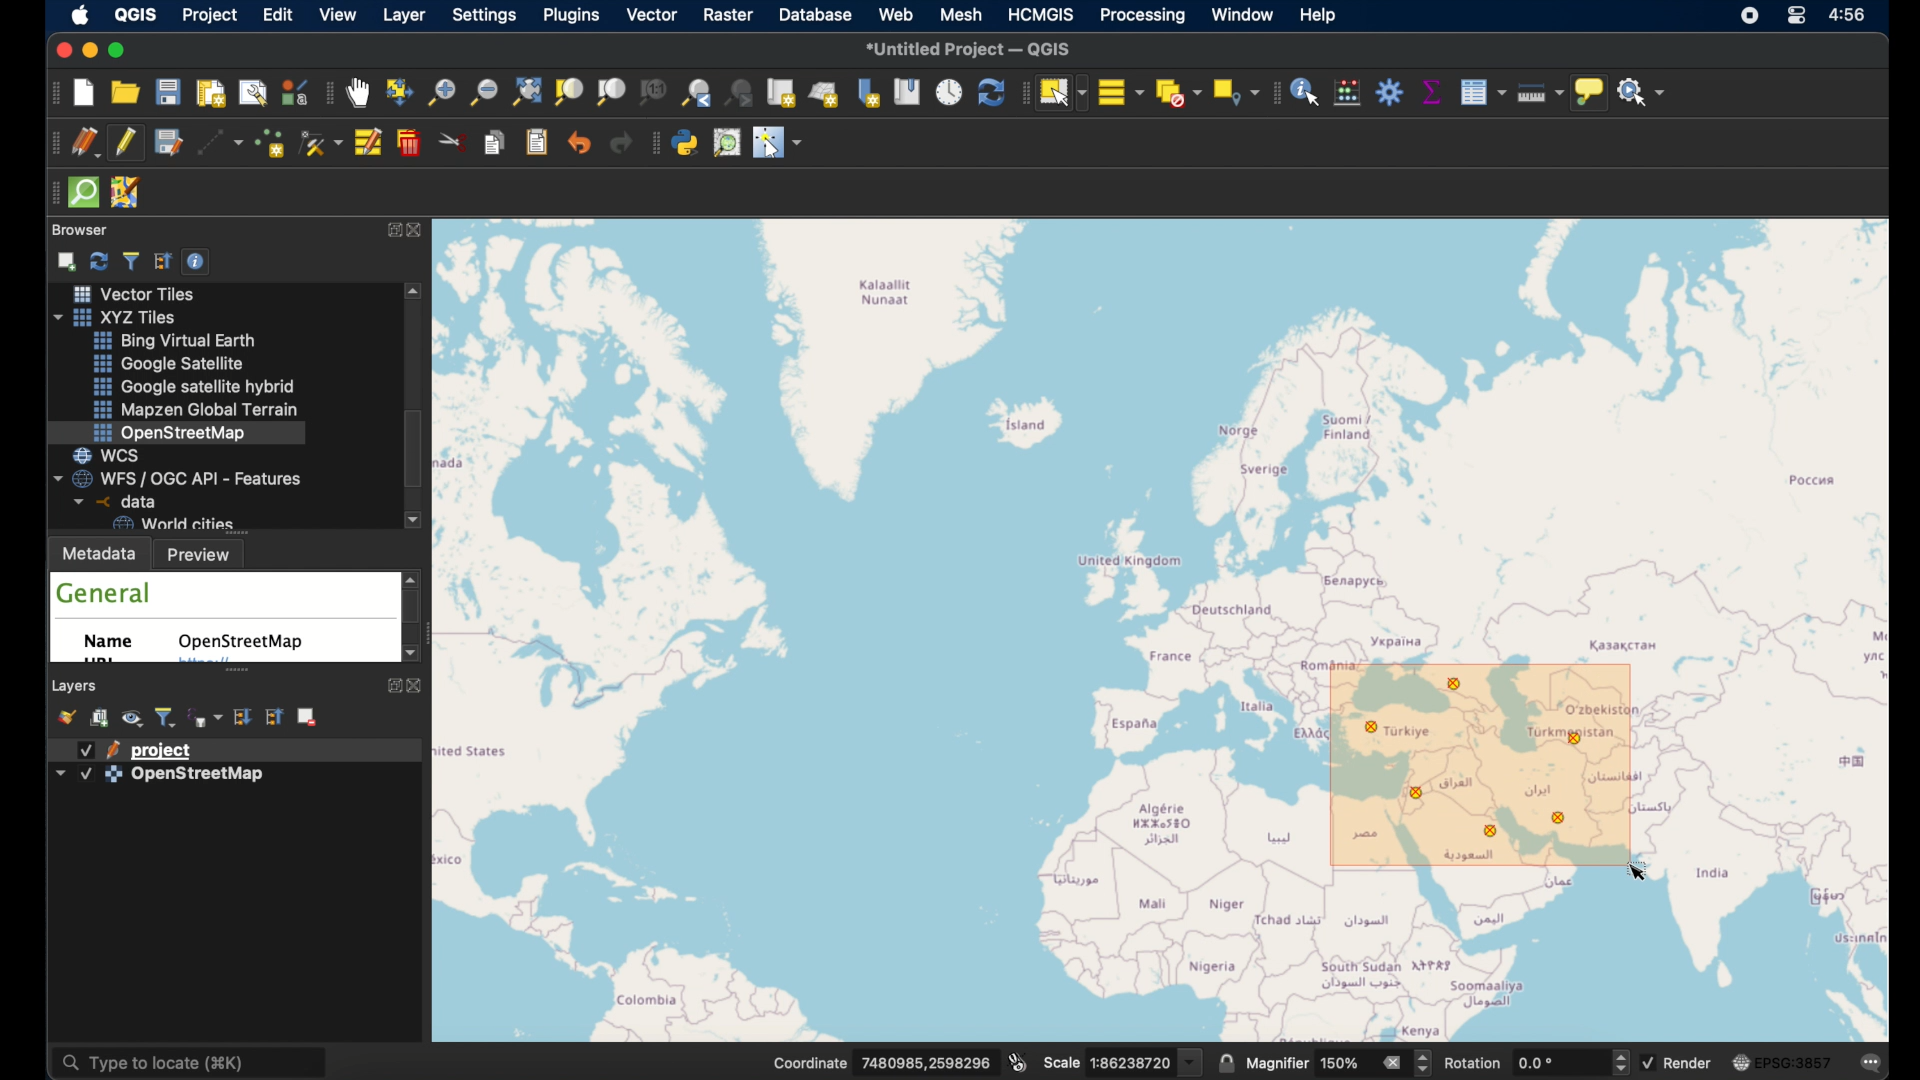 This screenshot has height=1080, width=1920. Describe the element at coordinates (59, 772) in the screenshot. I see `dropdown` at that location.